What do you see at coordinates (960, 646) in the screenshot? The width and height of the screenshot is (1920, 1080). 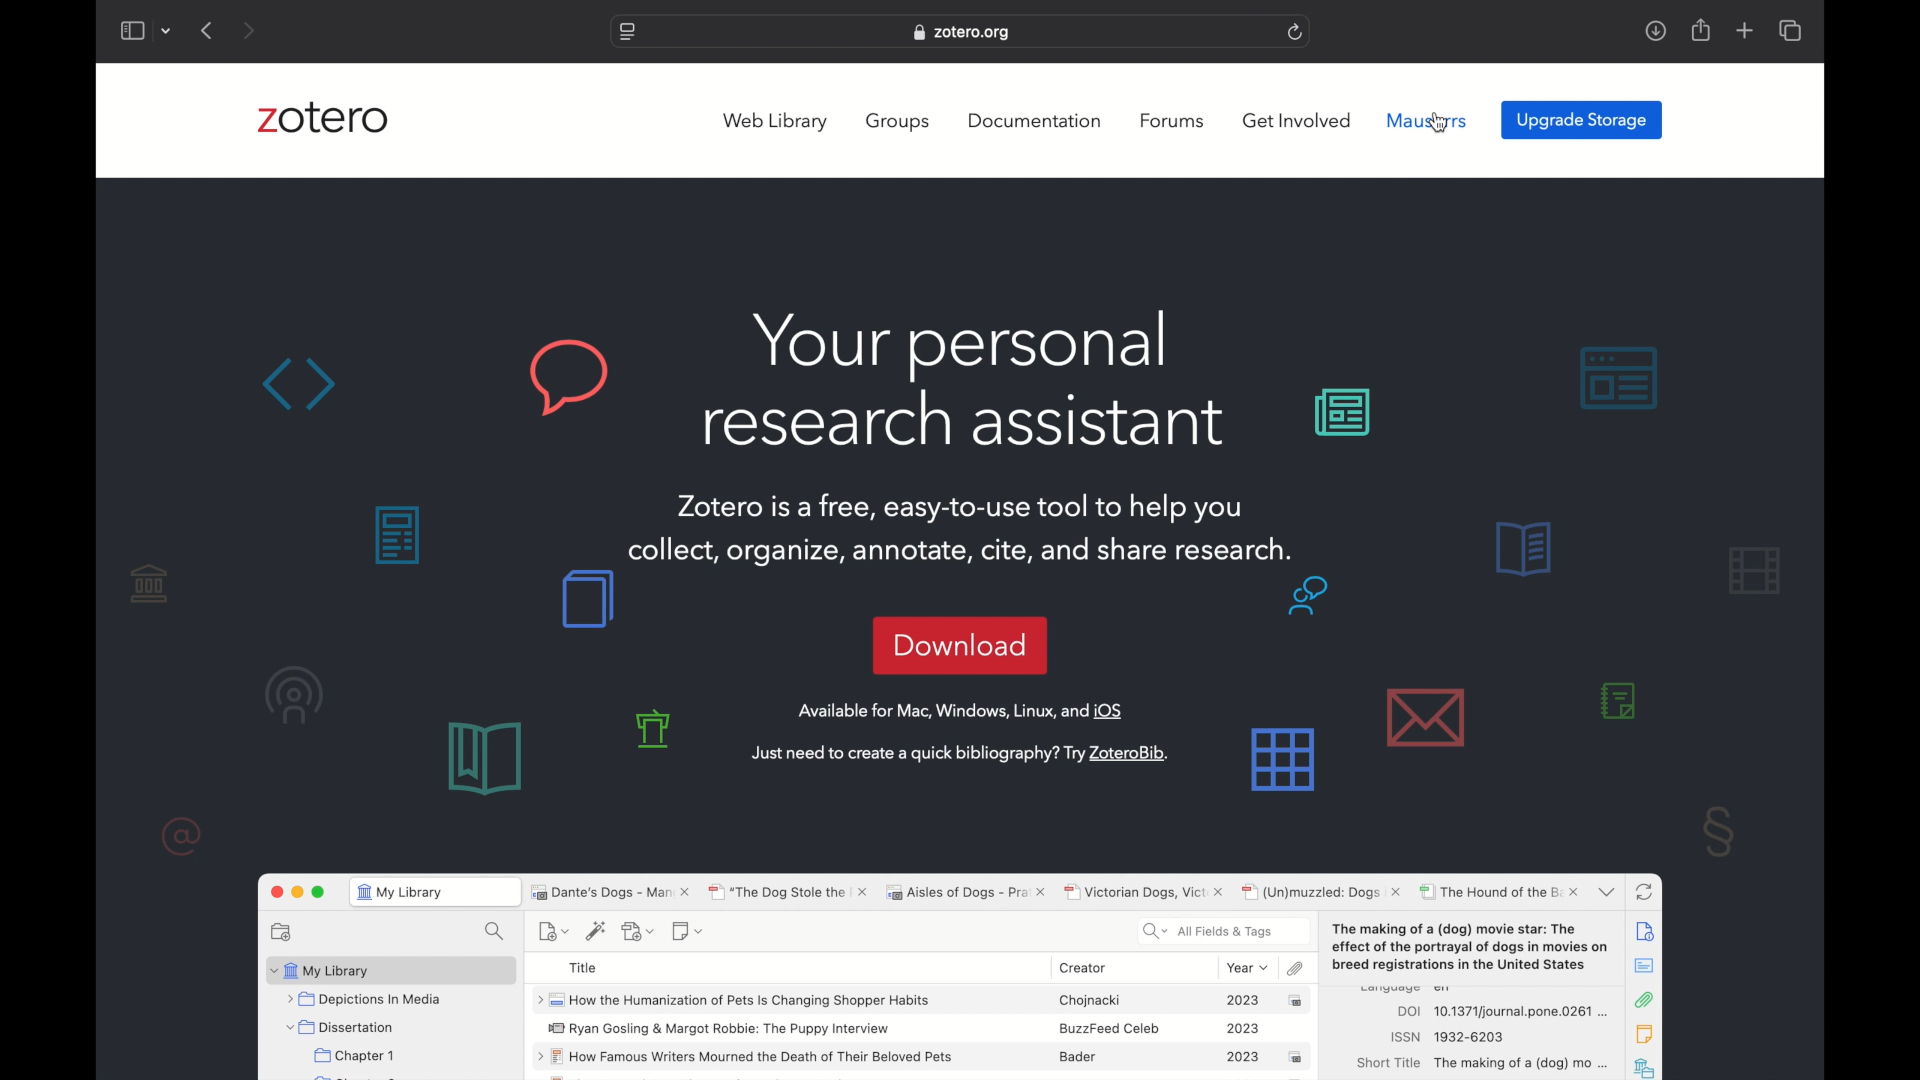 I see `download` at bounding box center [960, 646].